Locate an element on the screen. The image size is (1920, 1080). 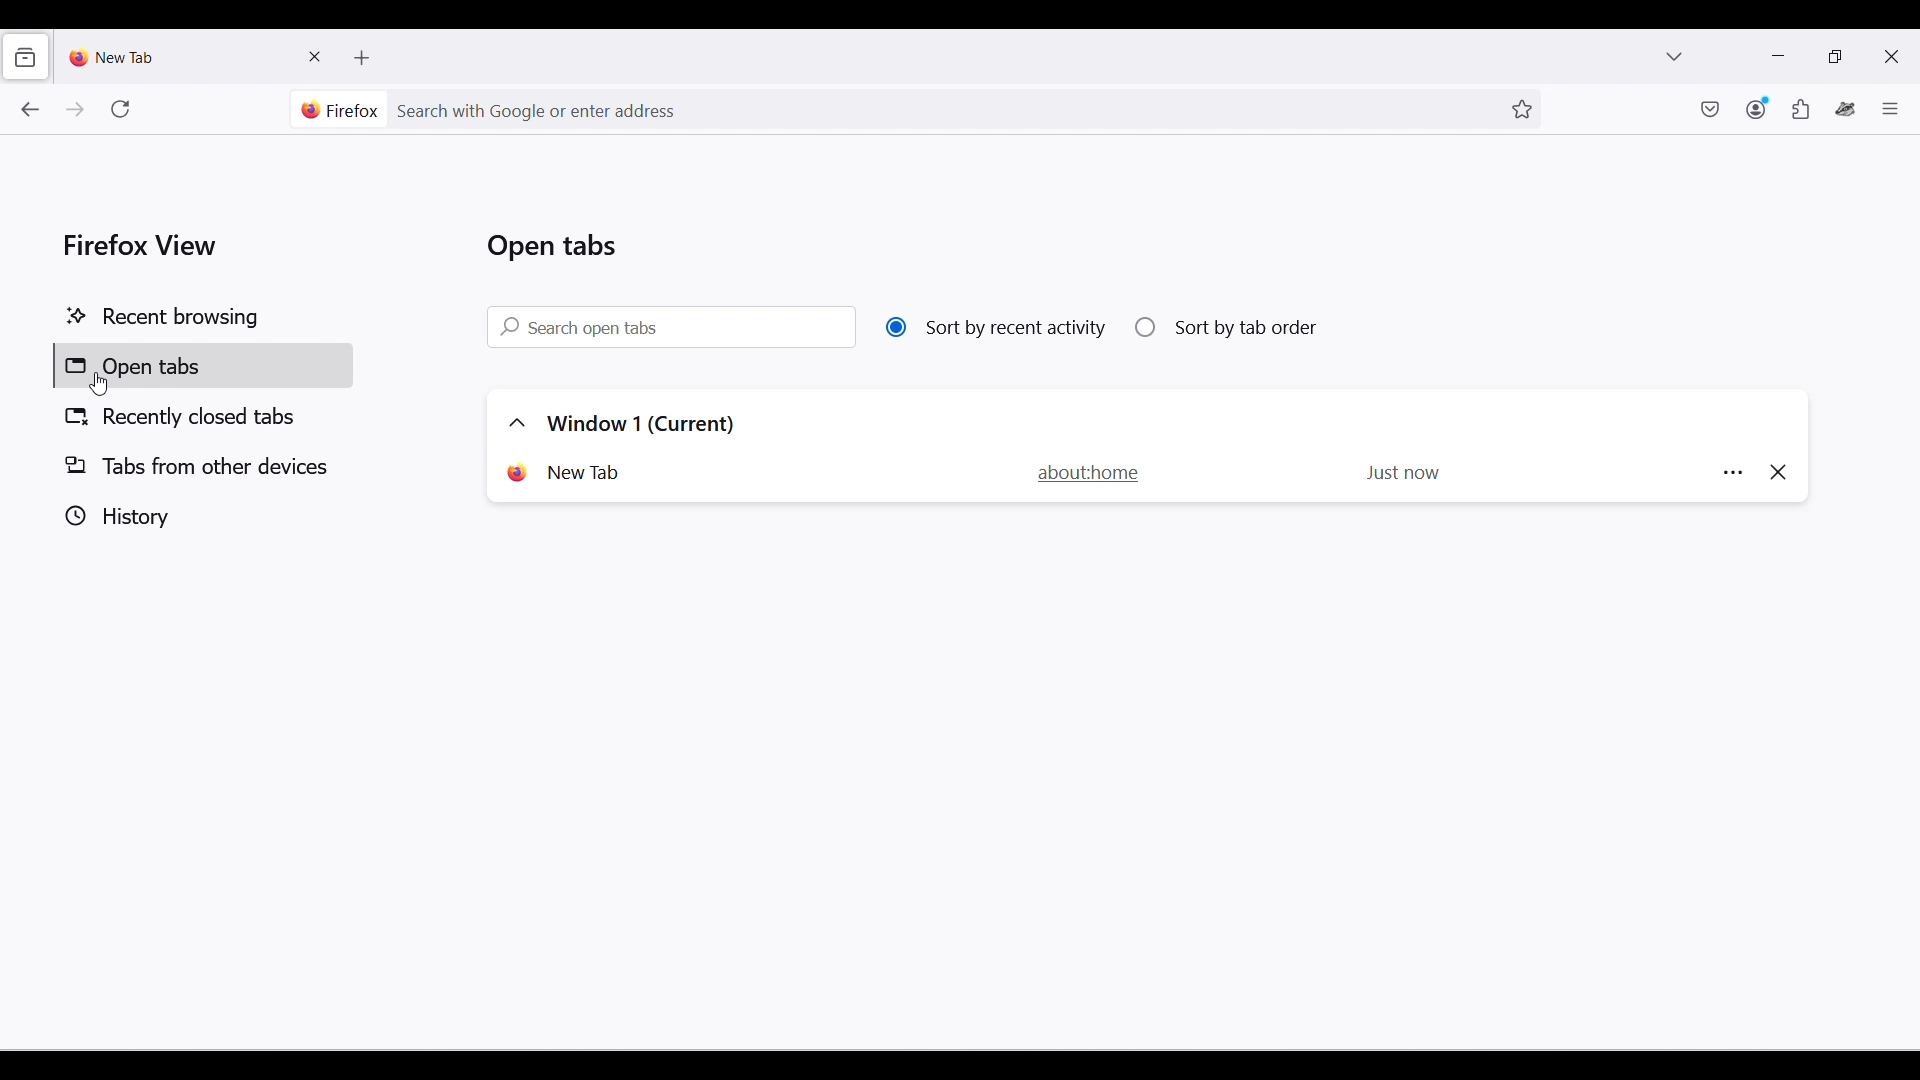
 is located at coordinates (1399, 473).